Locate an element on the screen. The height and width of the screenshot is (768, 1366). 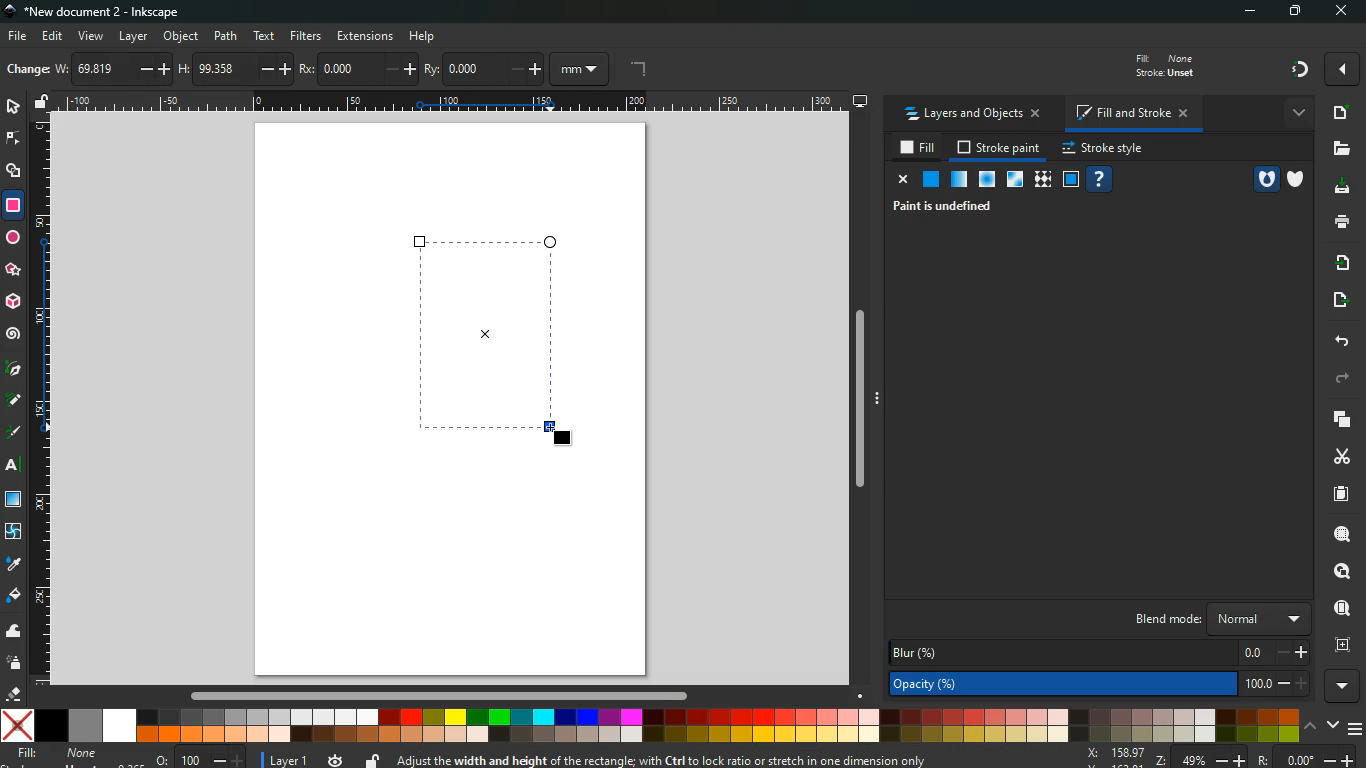
horizontal ruler is located at coordinates (448, 104).